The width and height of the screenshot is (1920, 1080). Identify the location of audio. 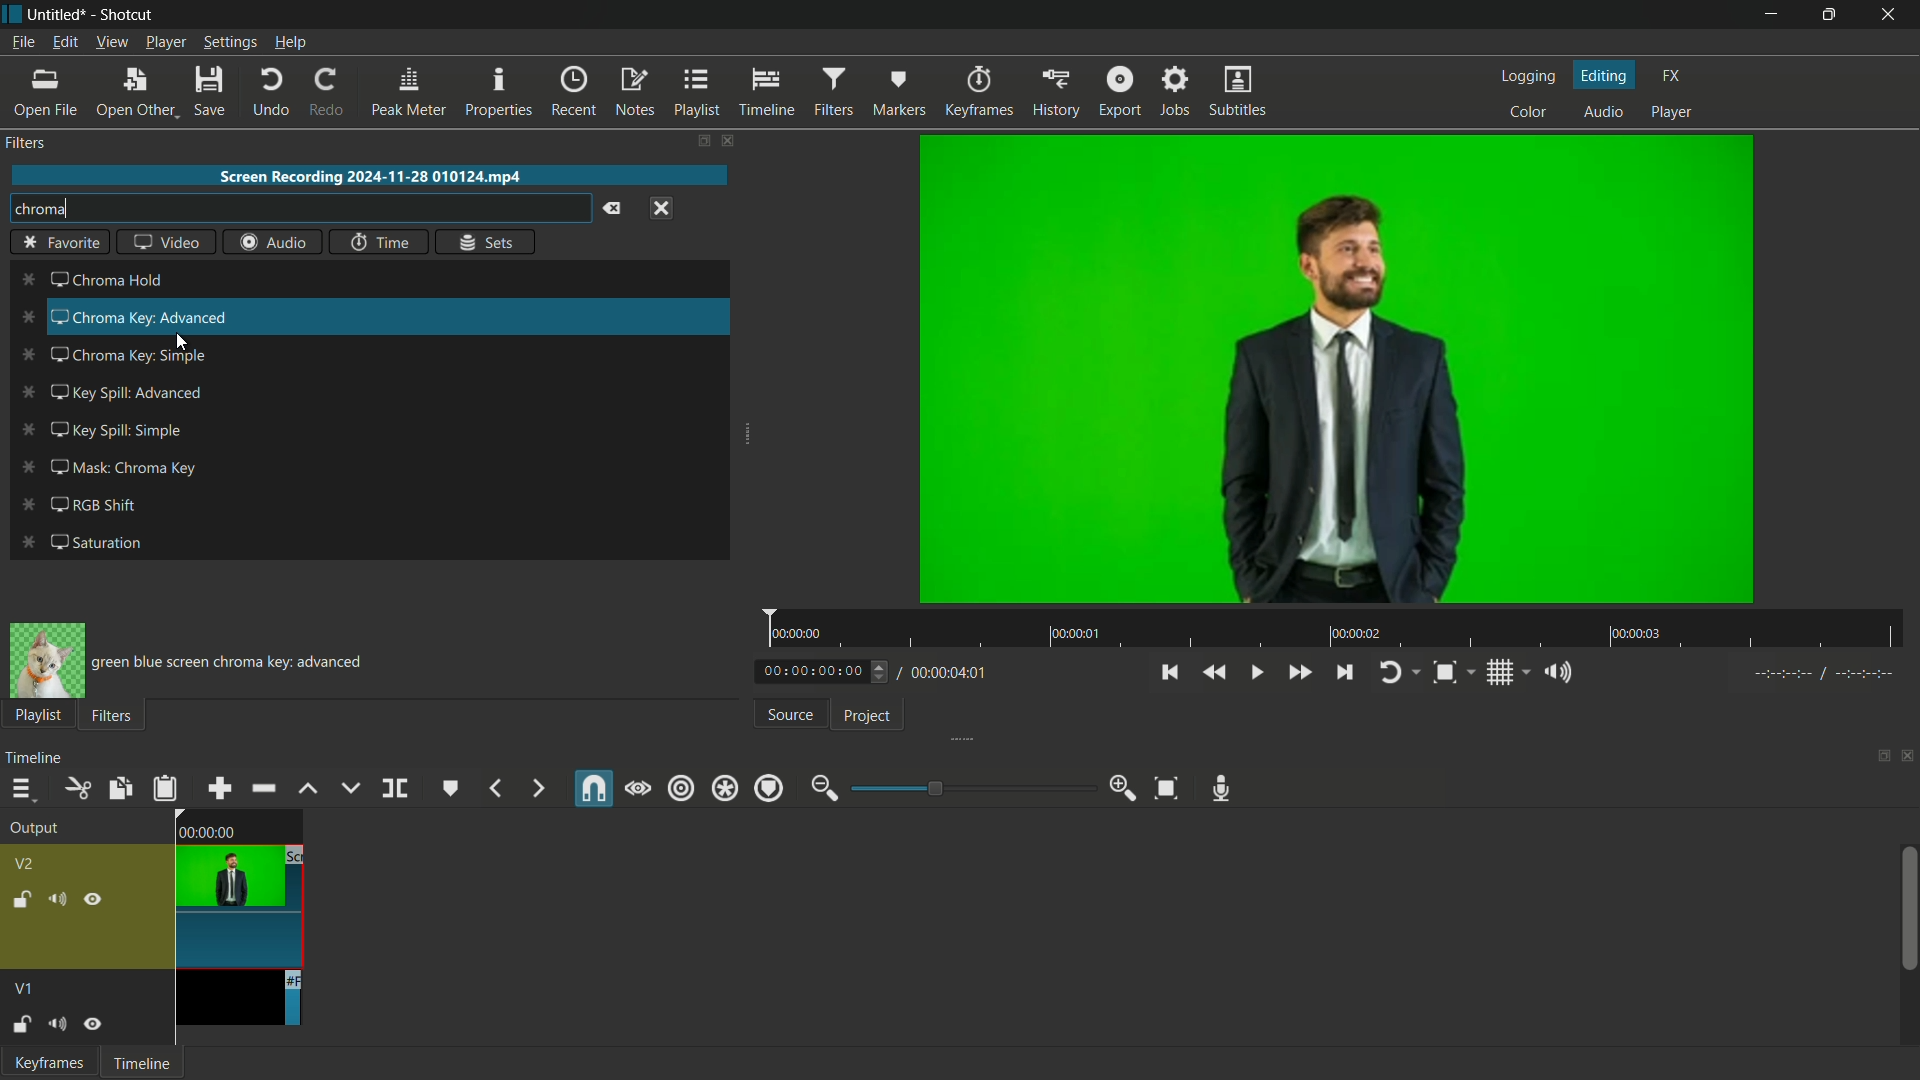
(1604, 114).